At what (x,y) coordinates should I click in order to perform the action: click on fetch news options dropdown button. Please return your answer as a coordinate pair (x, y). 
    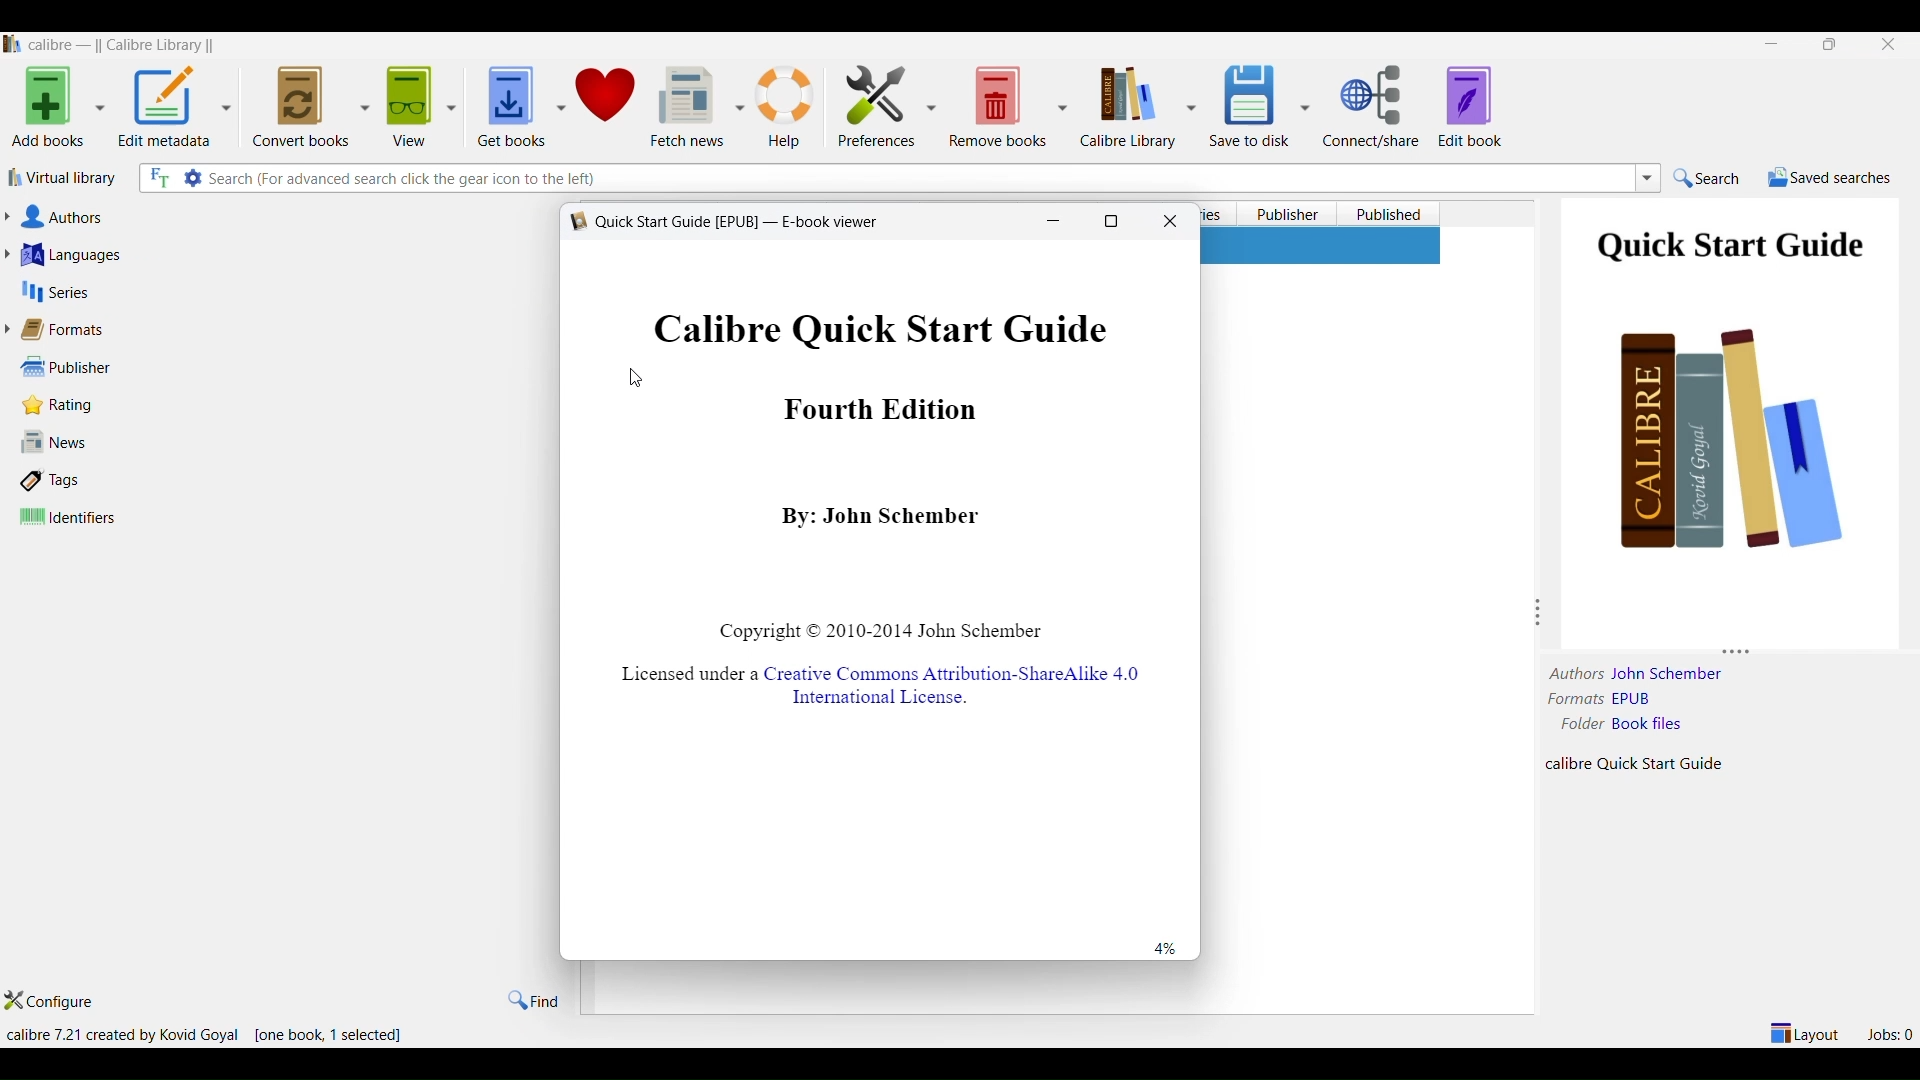
    Looking at the image, I should click on (736, 107).